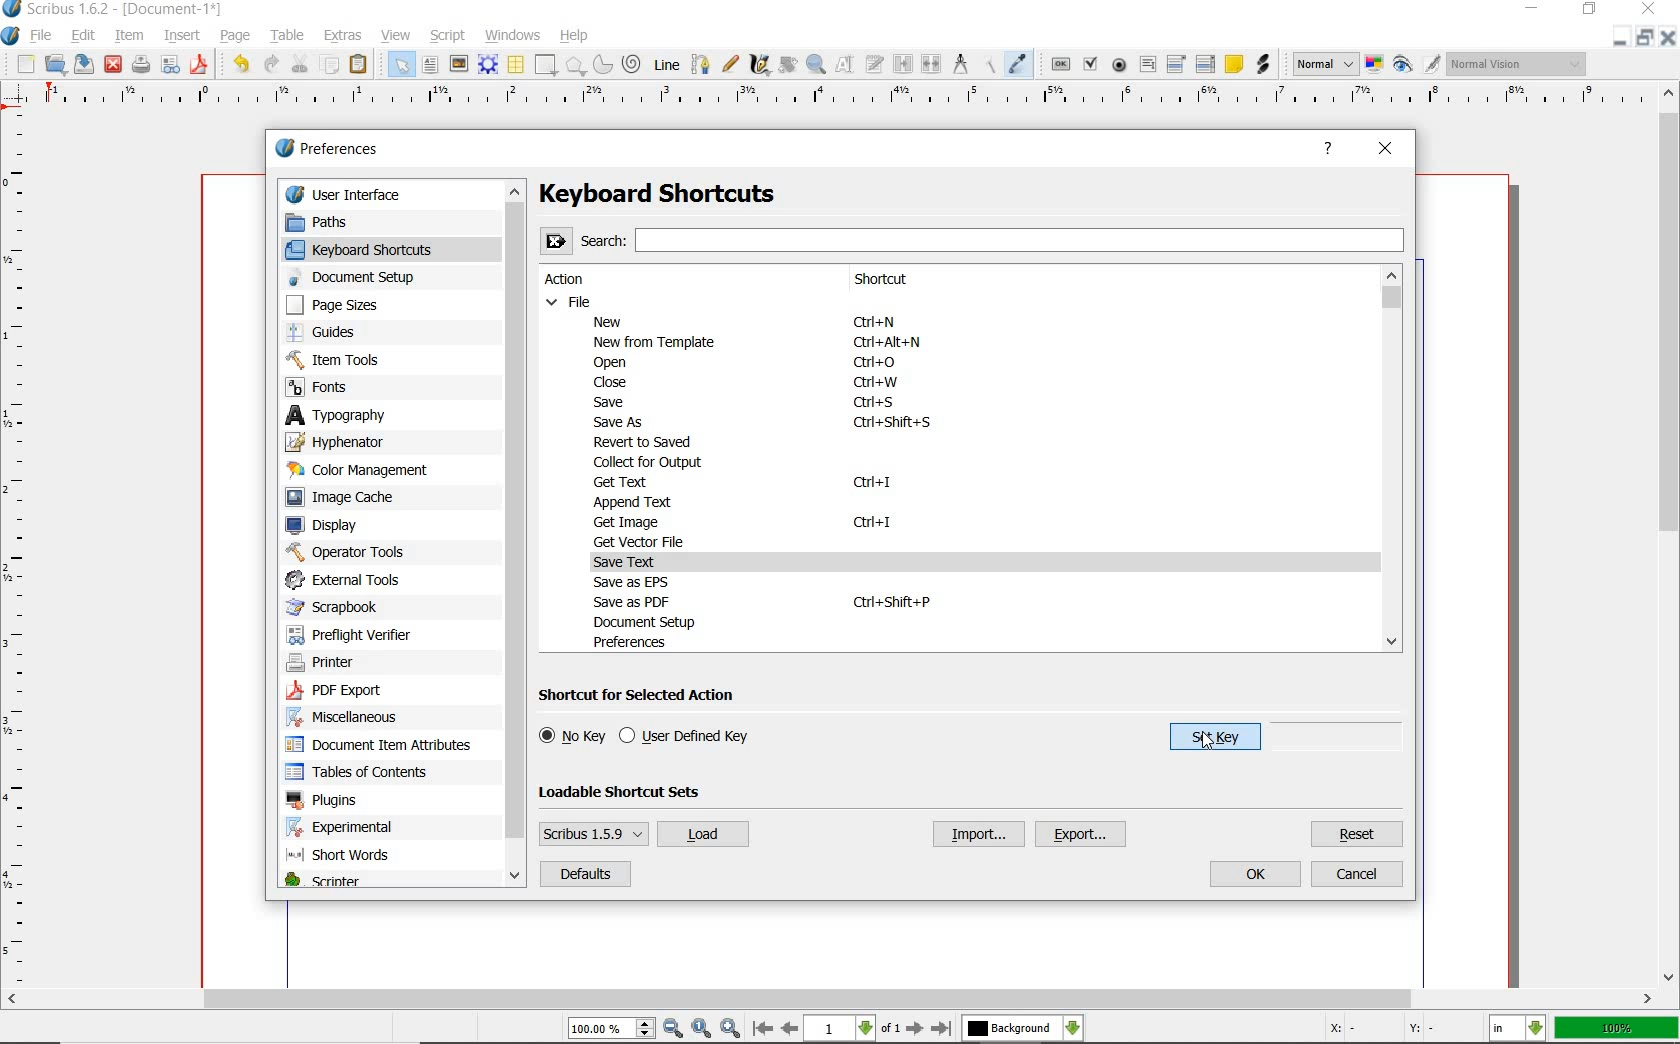 This screenshot has height=1044, width=1680. Describe the element at coordinates (643, 541) in the screenshot. I see `GET VECTOR FILE` at that location.